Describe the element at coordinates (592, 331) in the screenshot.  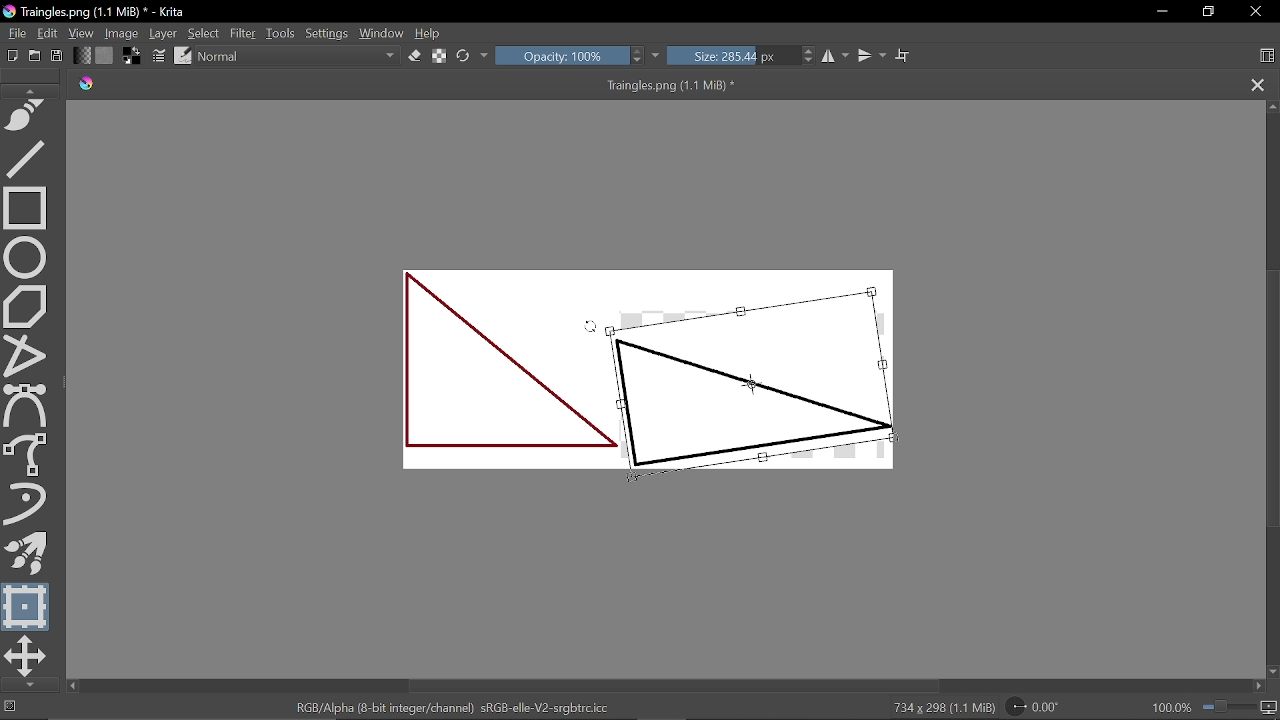
I see `Cursor` at that location.